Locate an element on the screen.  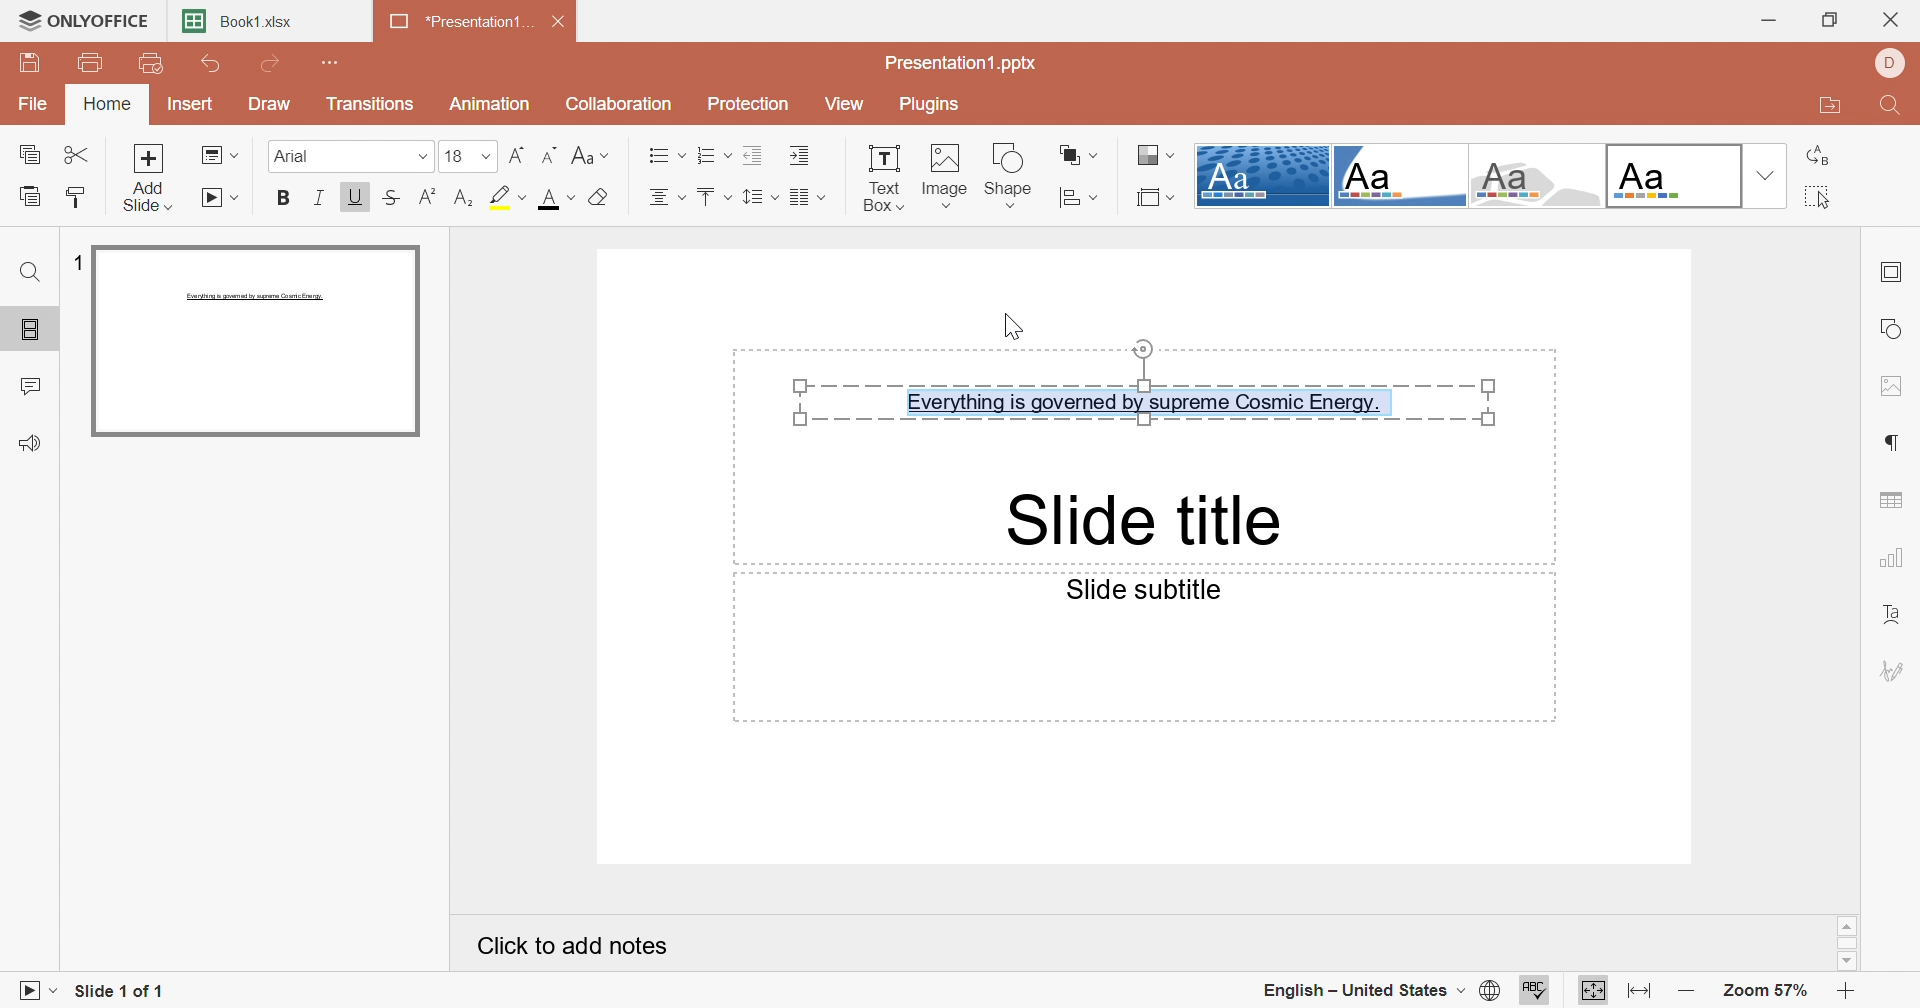
subscript is located at coordinates (465, 197).